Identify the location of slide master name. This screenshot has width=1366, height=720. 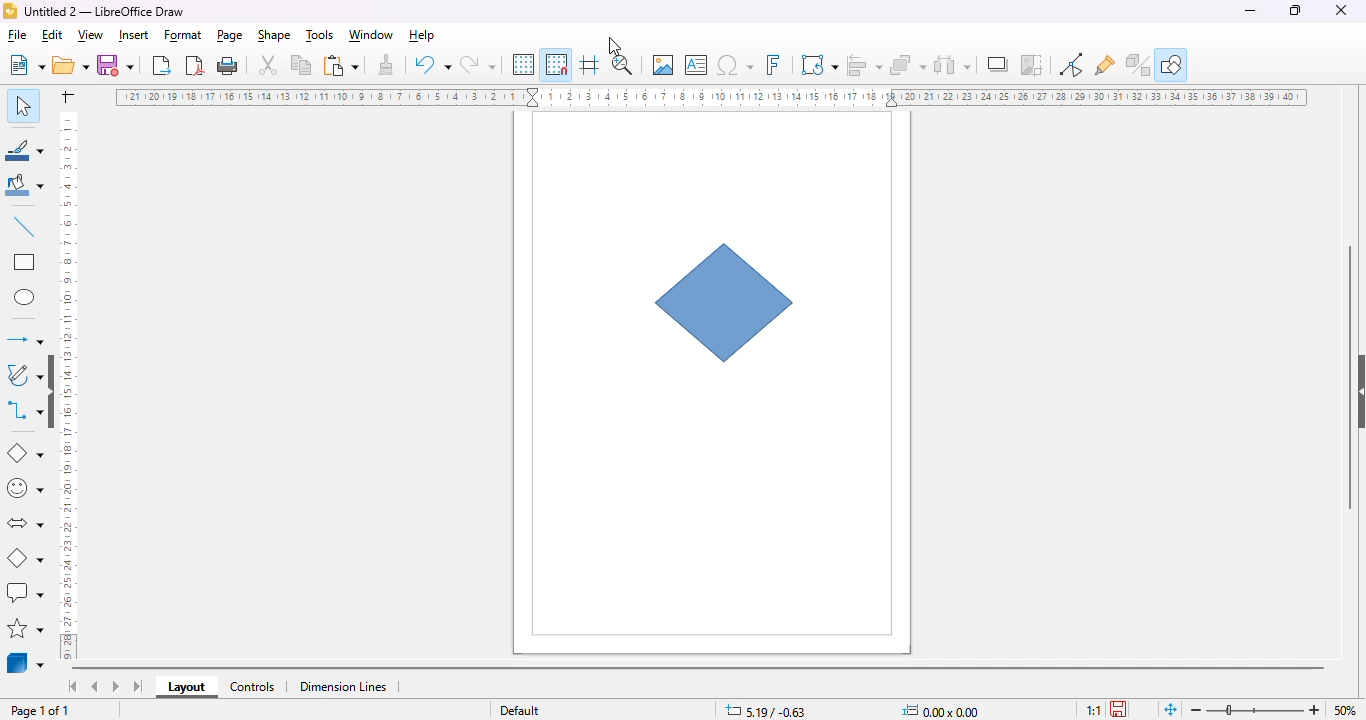
(518, 711).